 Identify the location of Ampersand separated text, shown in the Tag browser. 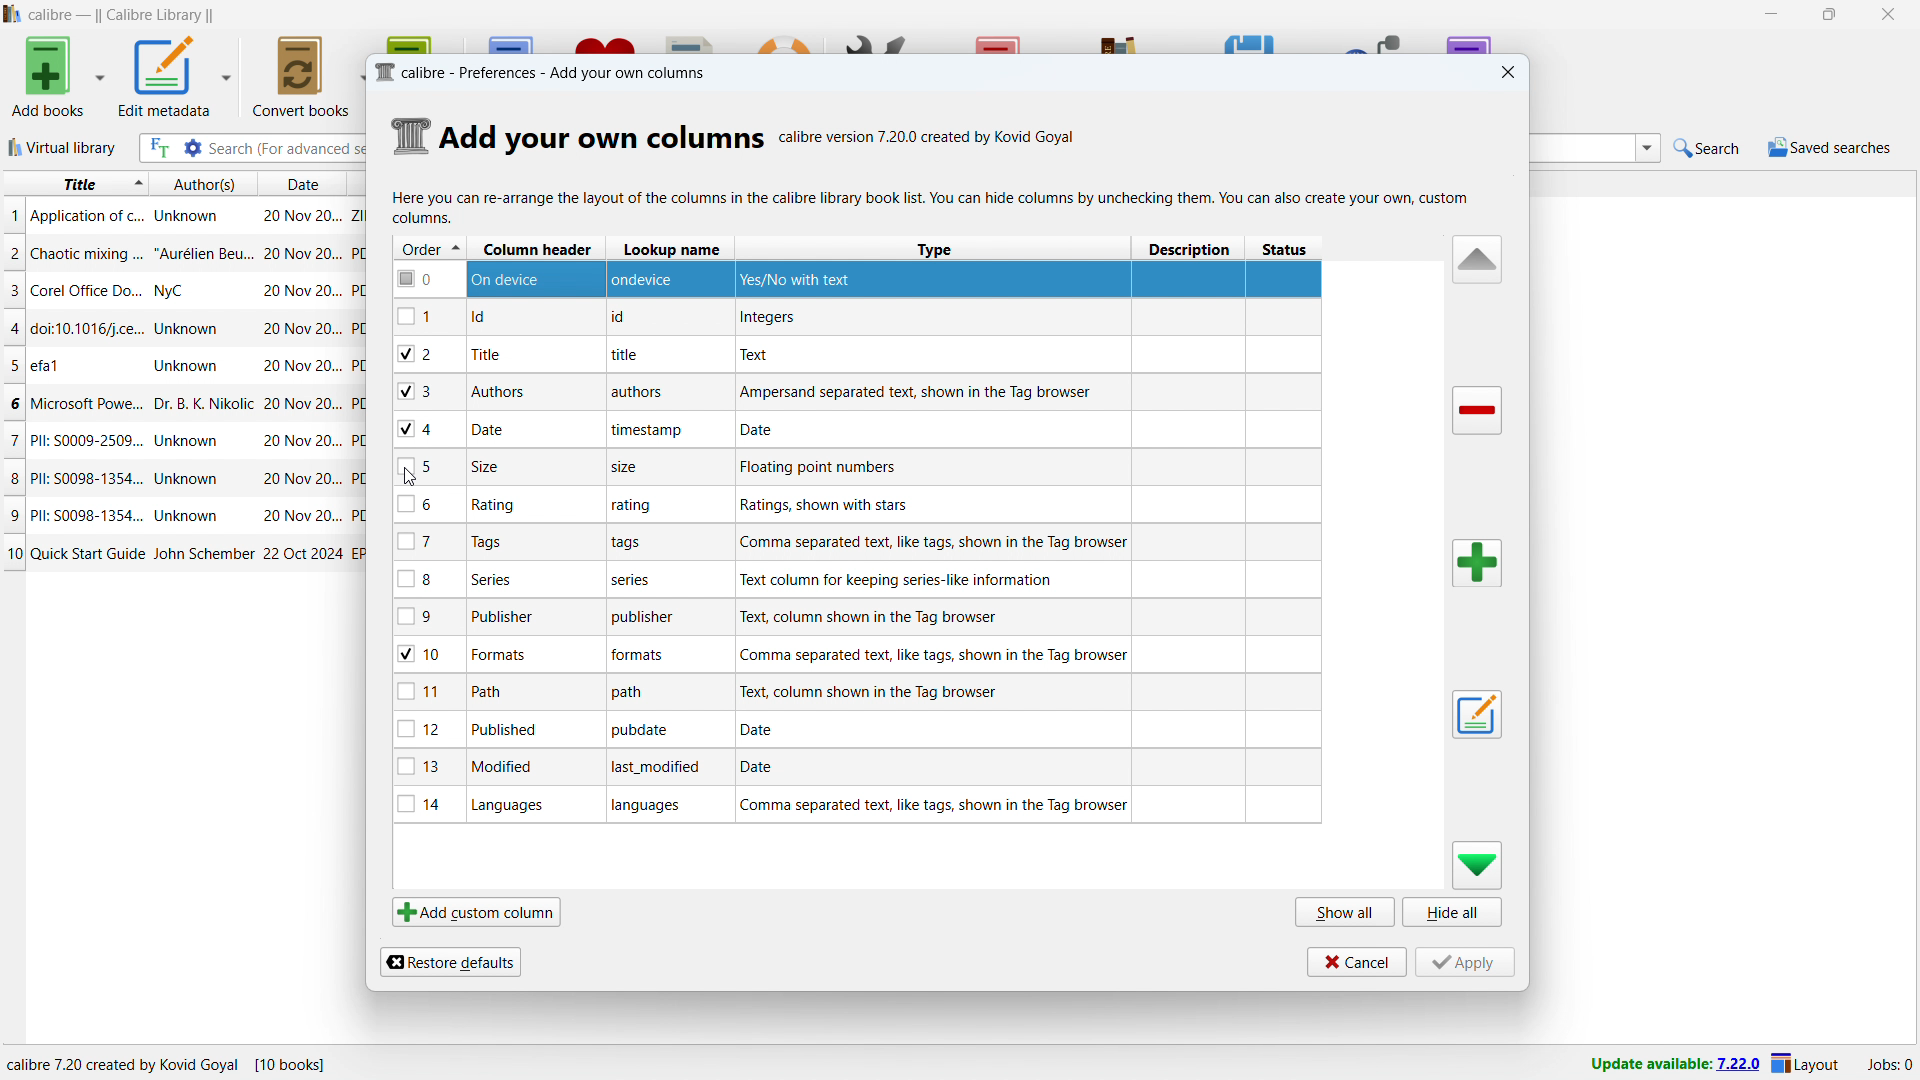
(920, 392).